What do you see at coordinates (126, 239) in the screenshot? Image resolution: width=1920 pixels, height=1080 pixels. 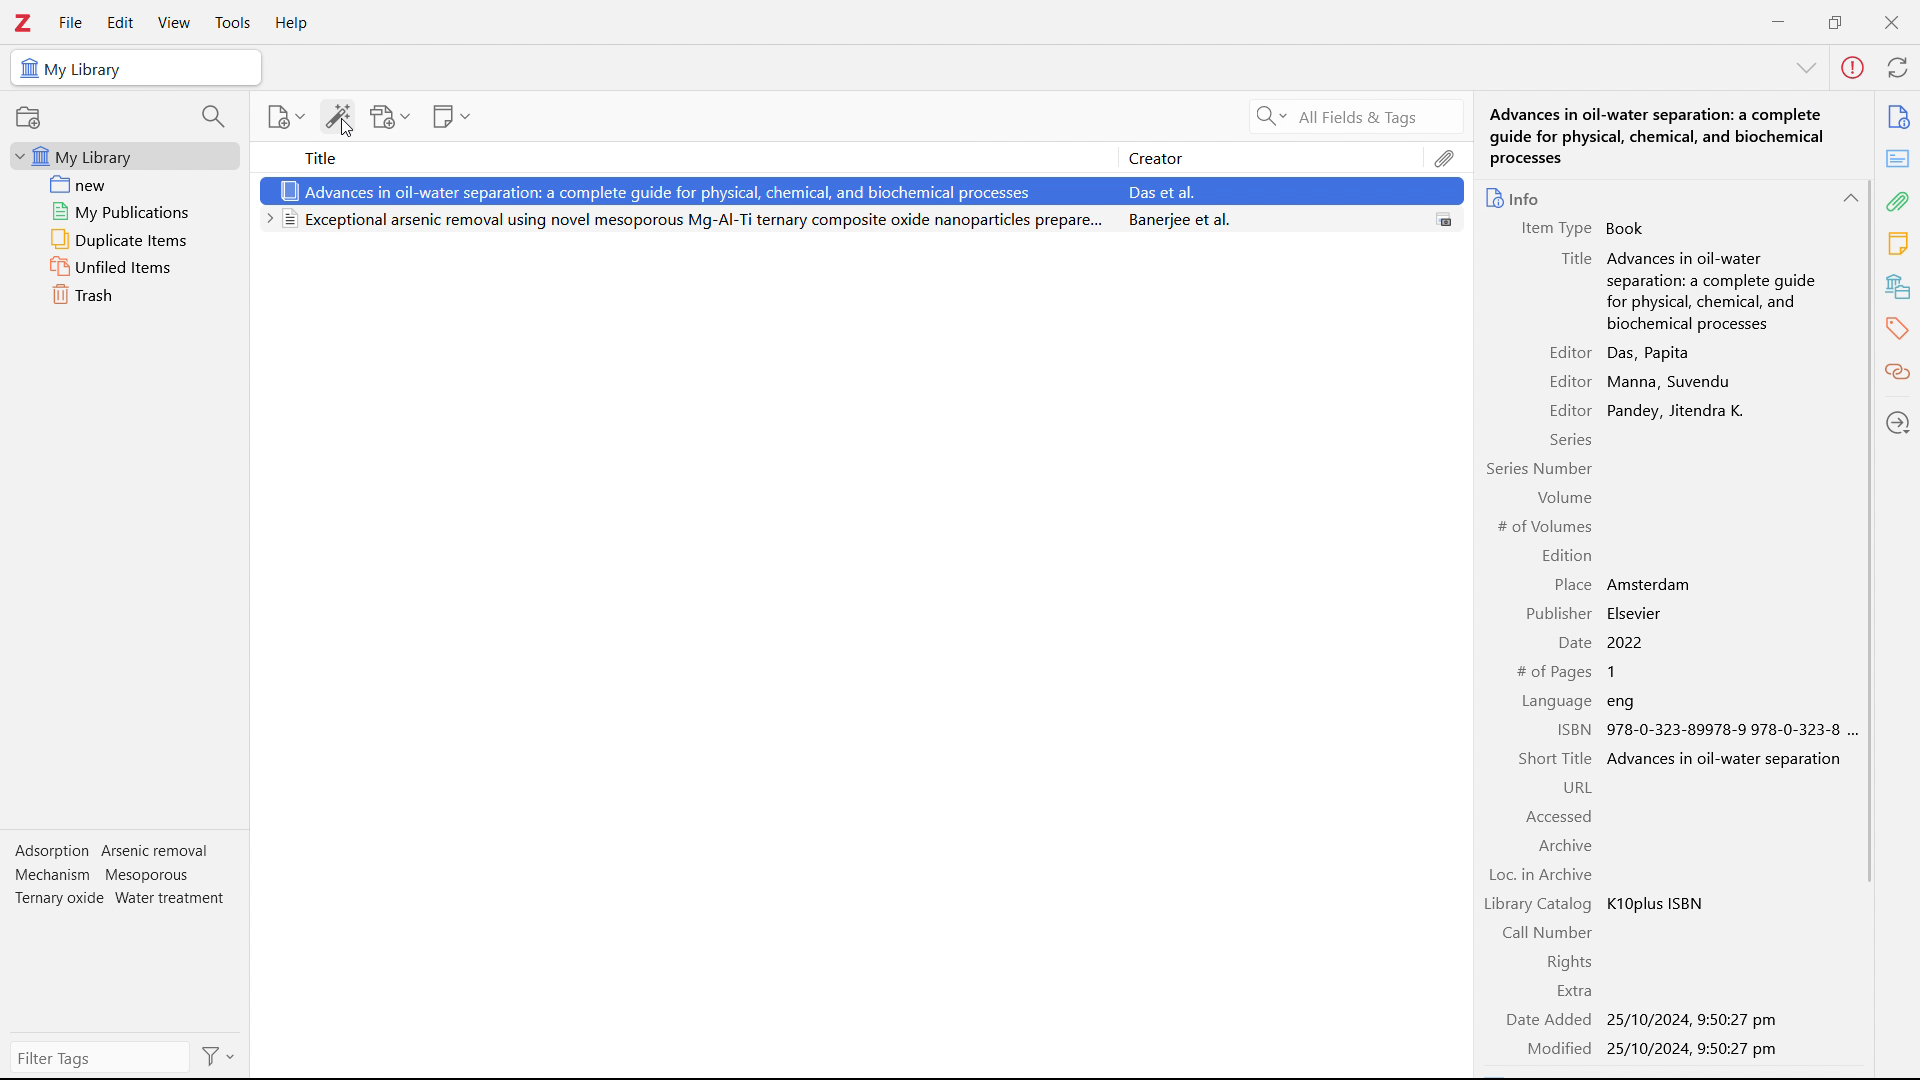 I see `duplicate items` at bounding box center [126, 239].